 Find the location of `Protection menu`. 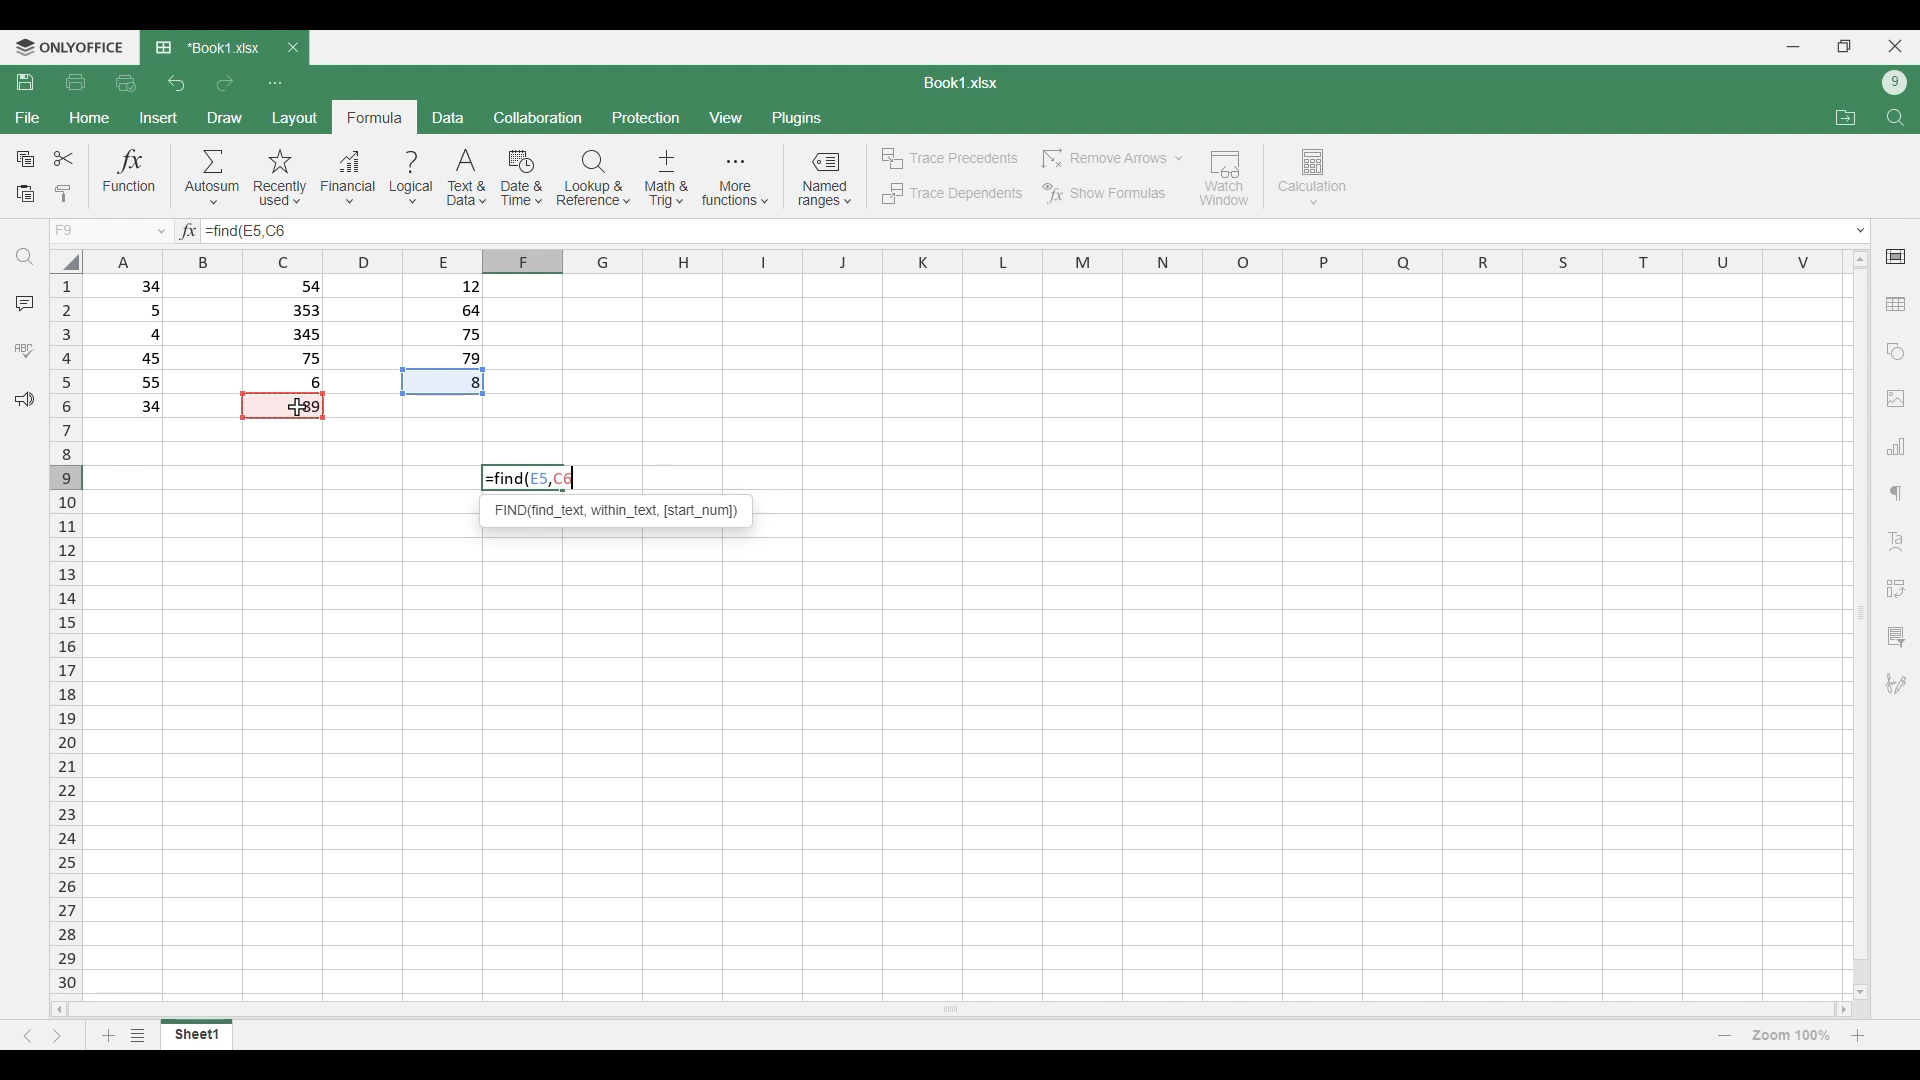

Protection menu is located at coordinates (646, 117).